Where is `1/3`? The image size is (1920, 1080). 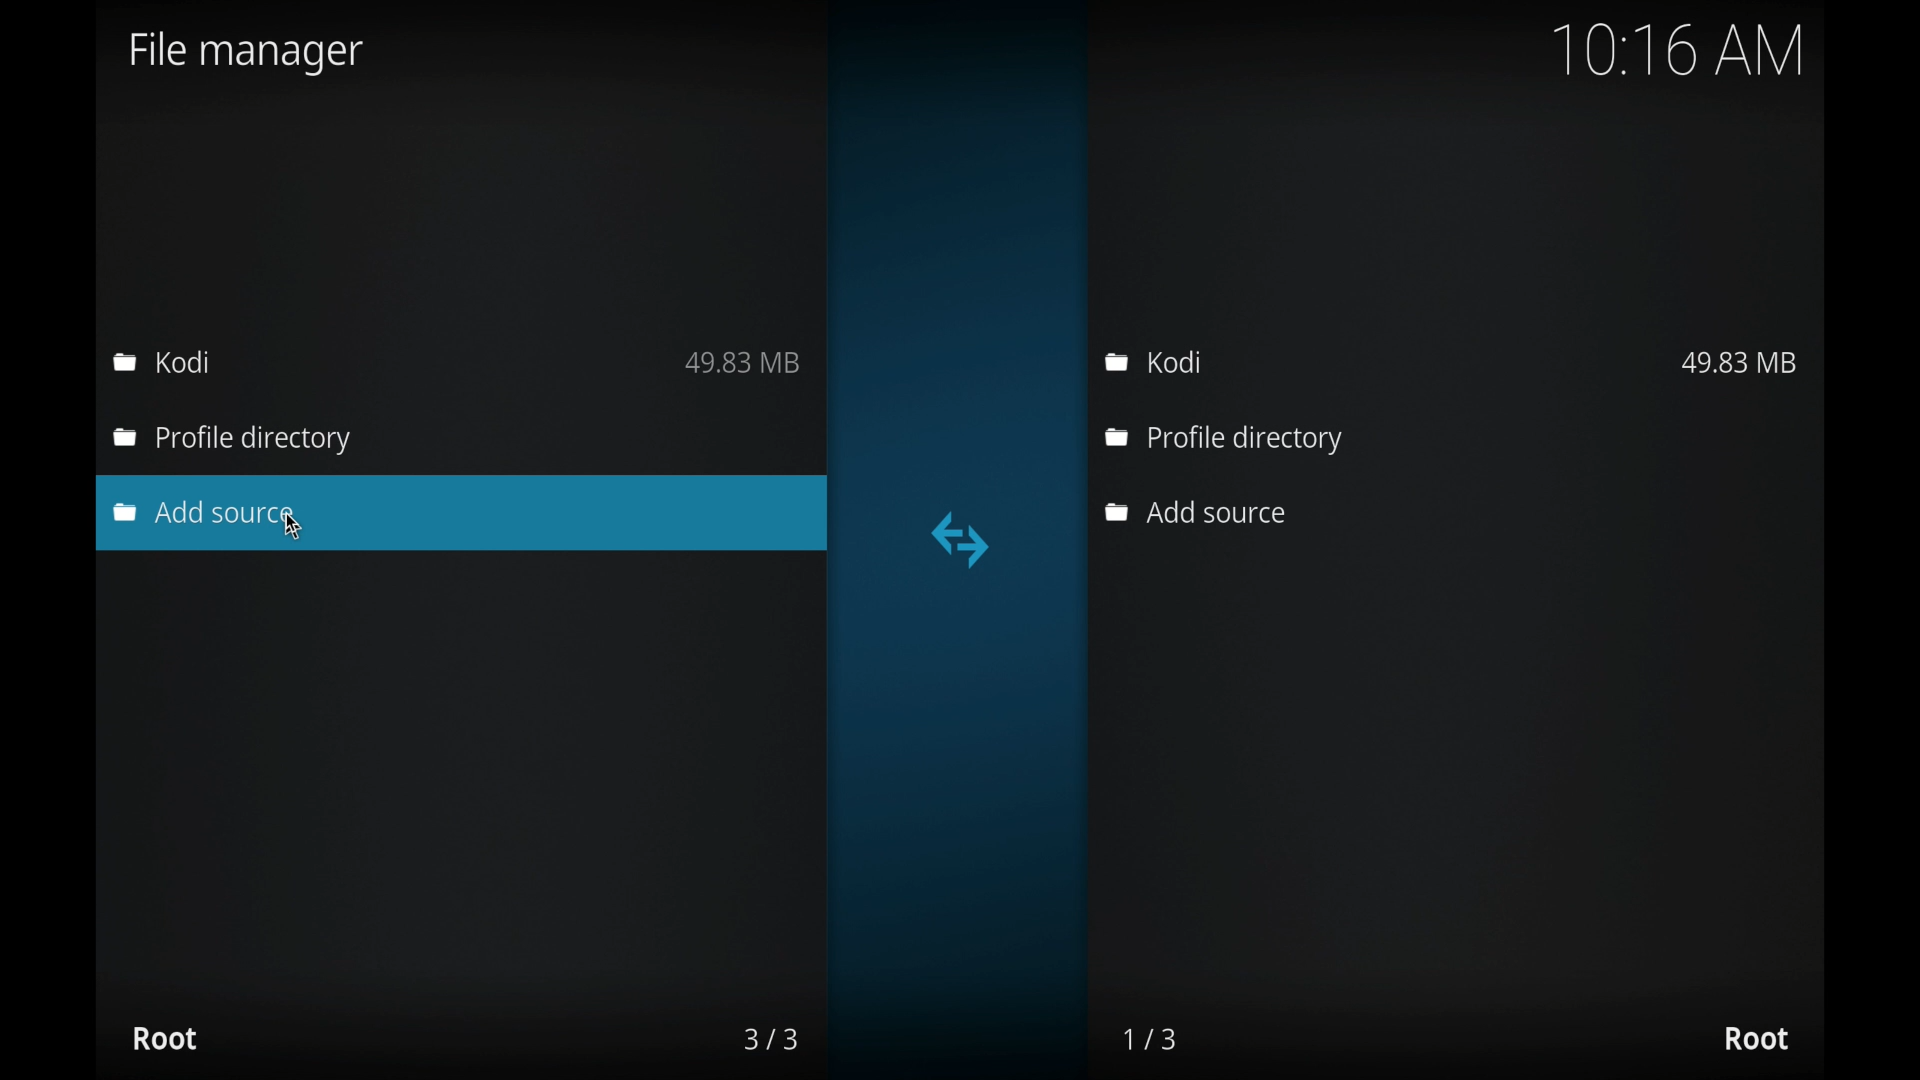 1/3 is located at coordinates (1152, 1039).